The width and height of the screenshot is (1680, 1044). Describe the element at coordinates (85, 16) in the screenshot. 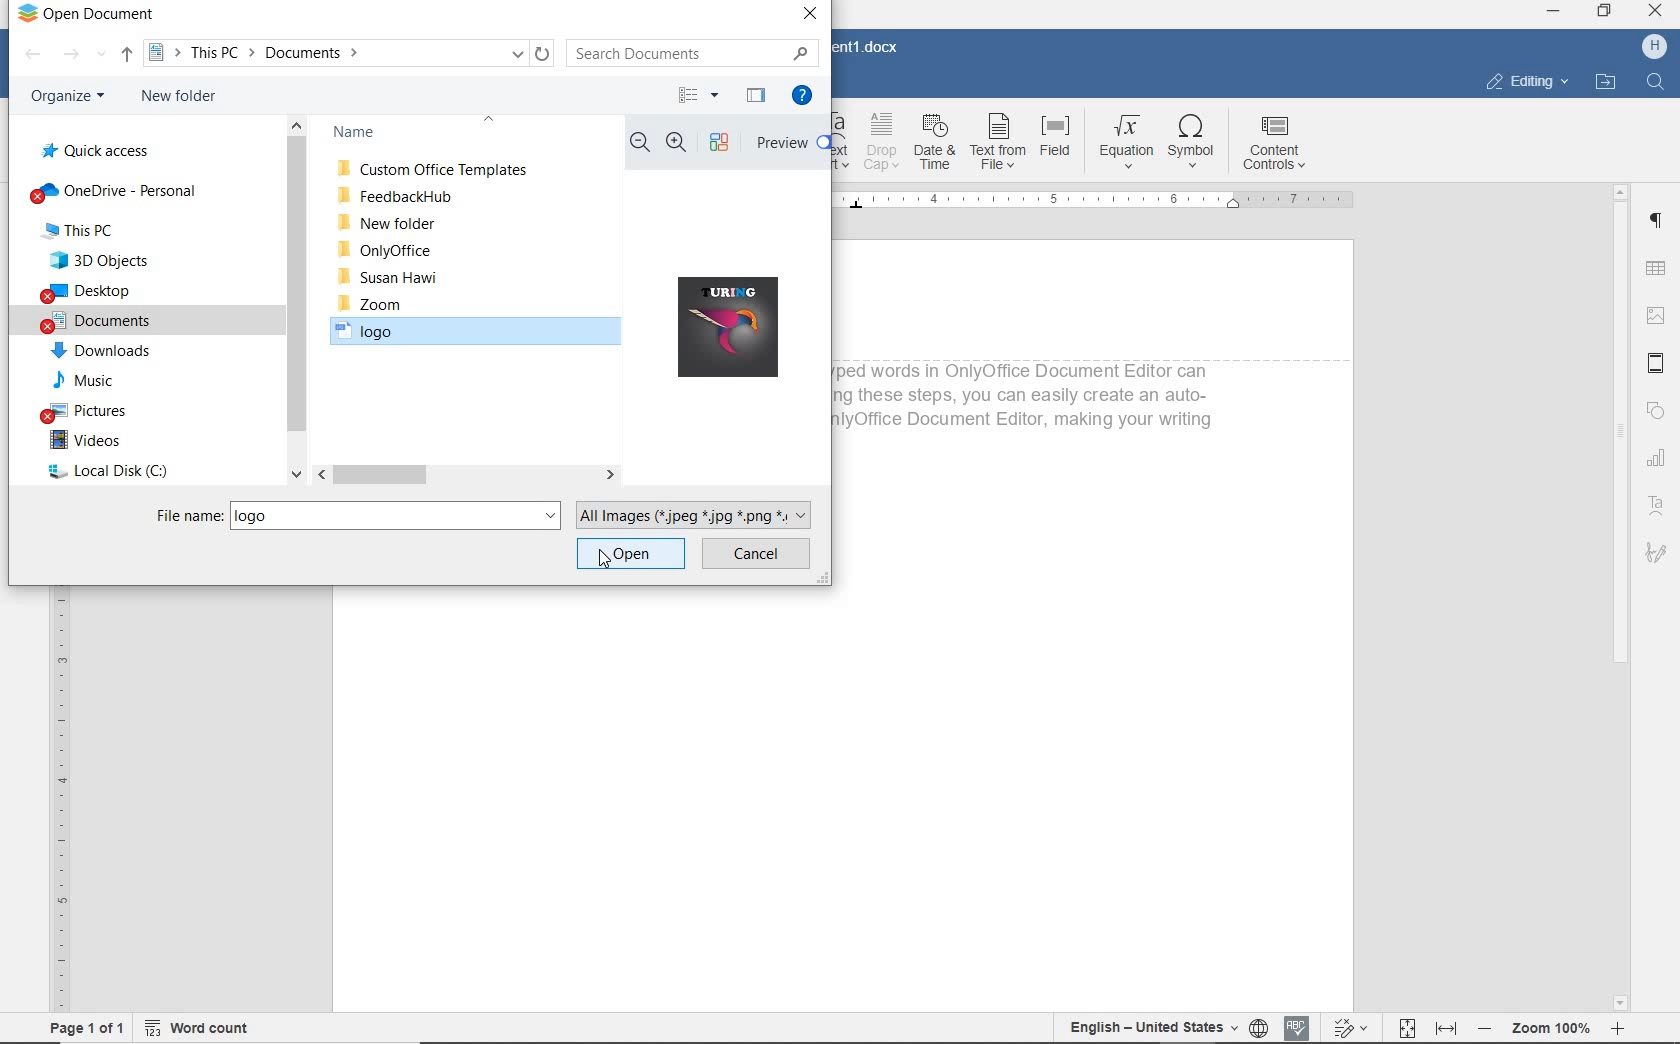

I see `OPEN DOCUMENT` at that location.